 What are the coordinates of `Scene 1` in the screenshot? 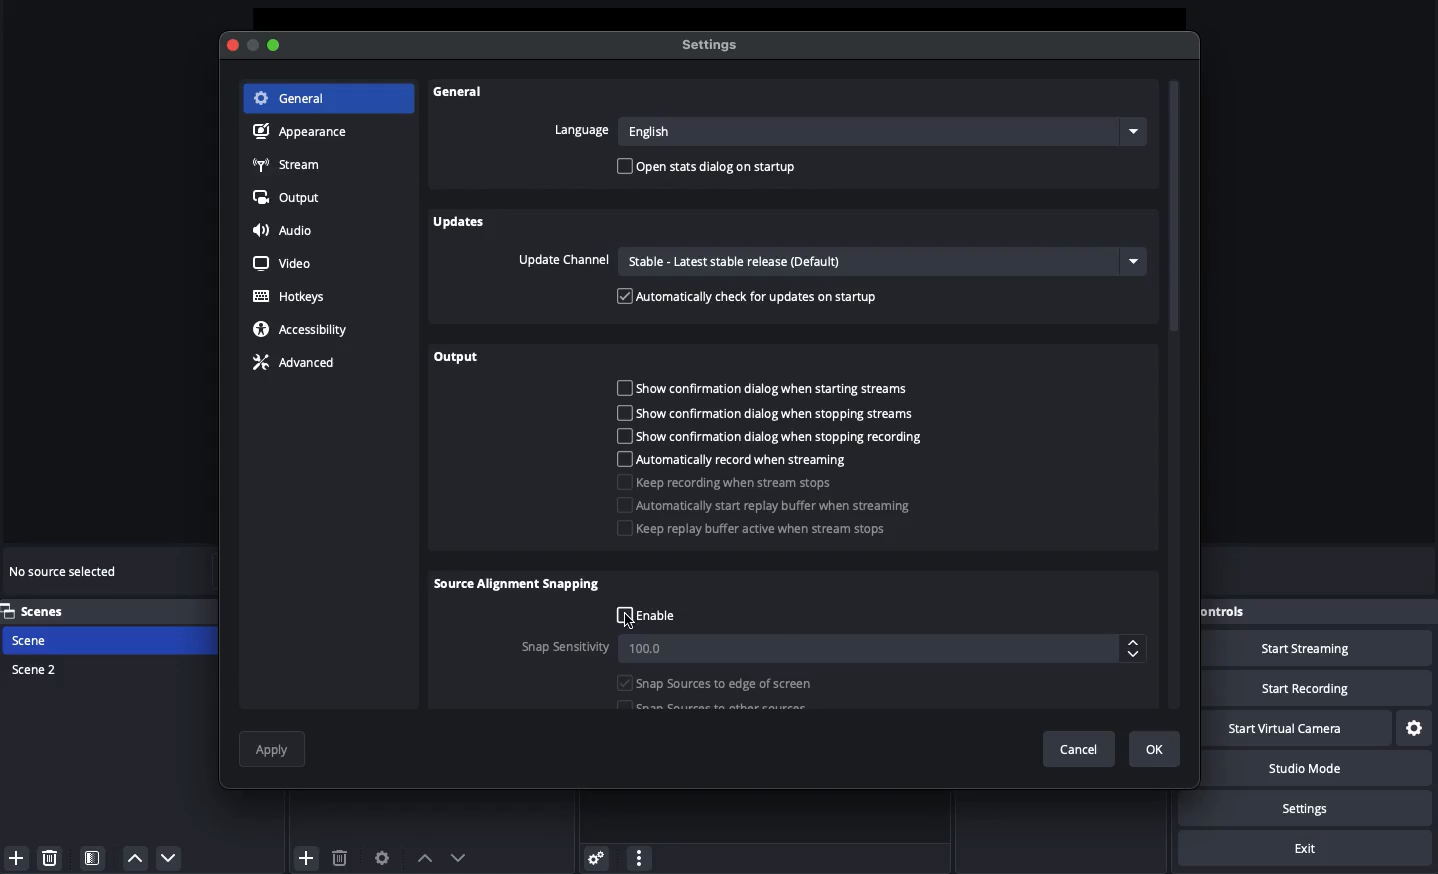 It's located at (43, 640).